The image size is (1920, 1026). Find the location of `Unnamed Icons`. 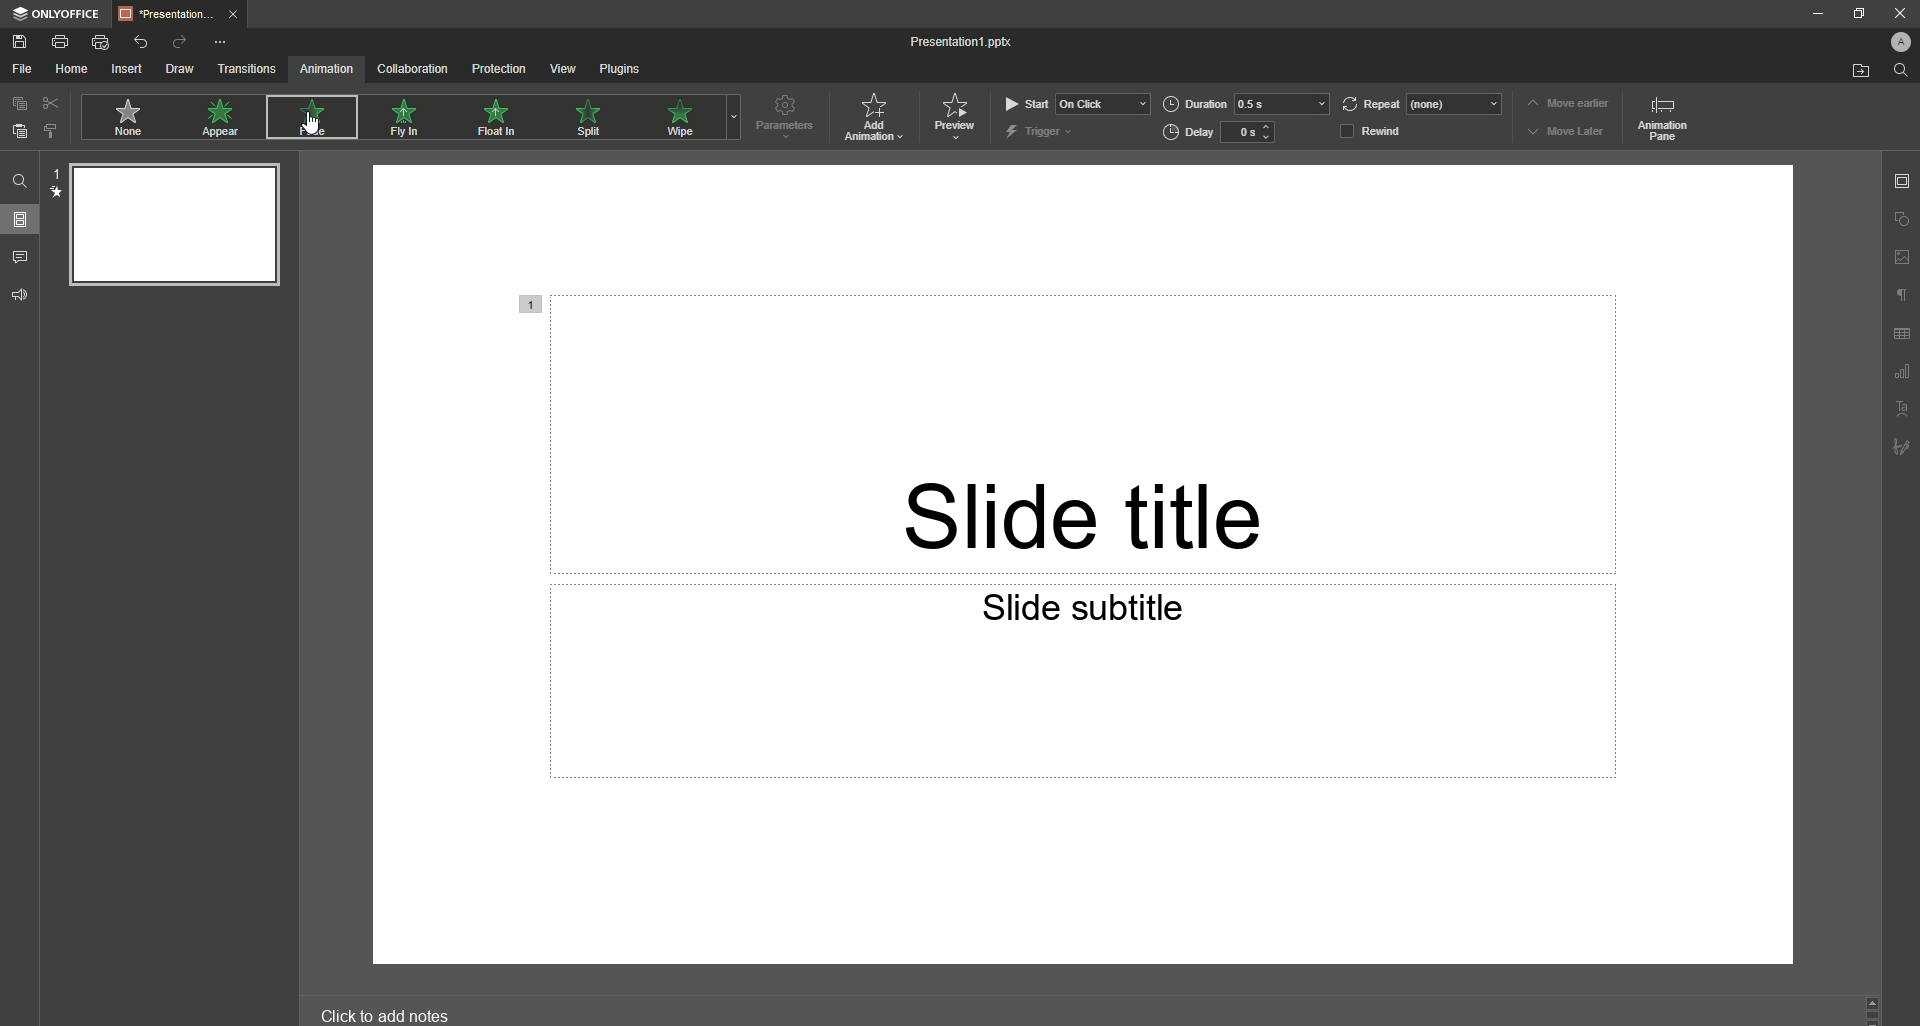

Unnamed Icons is located at coordinates (1902, 334).